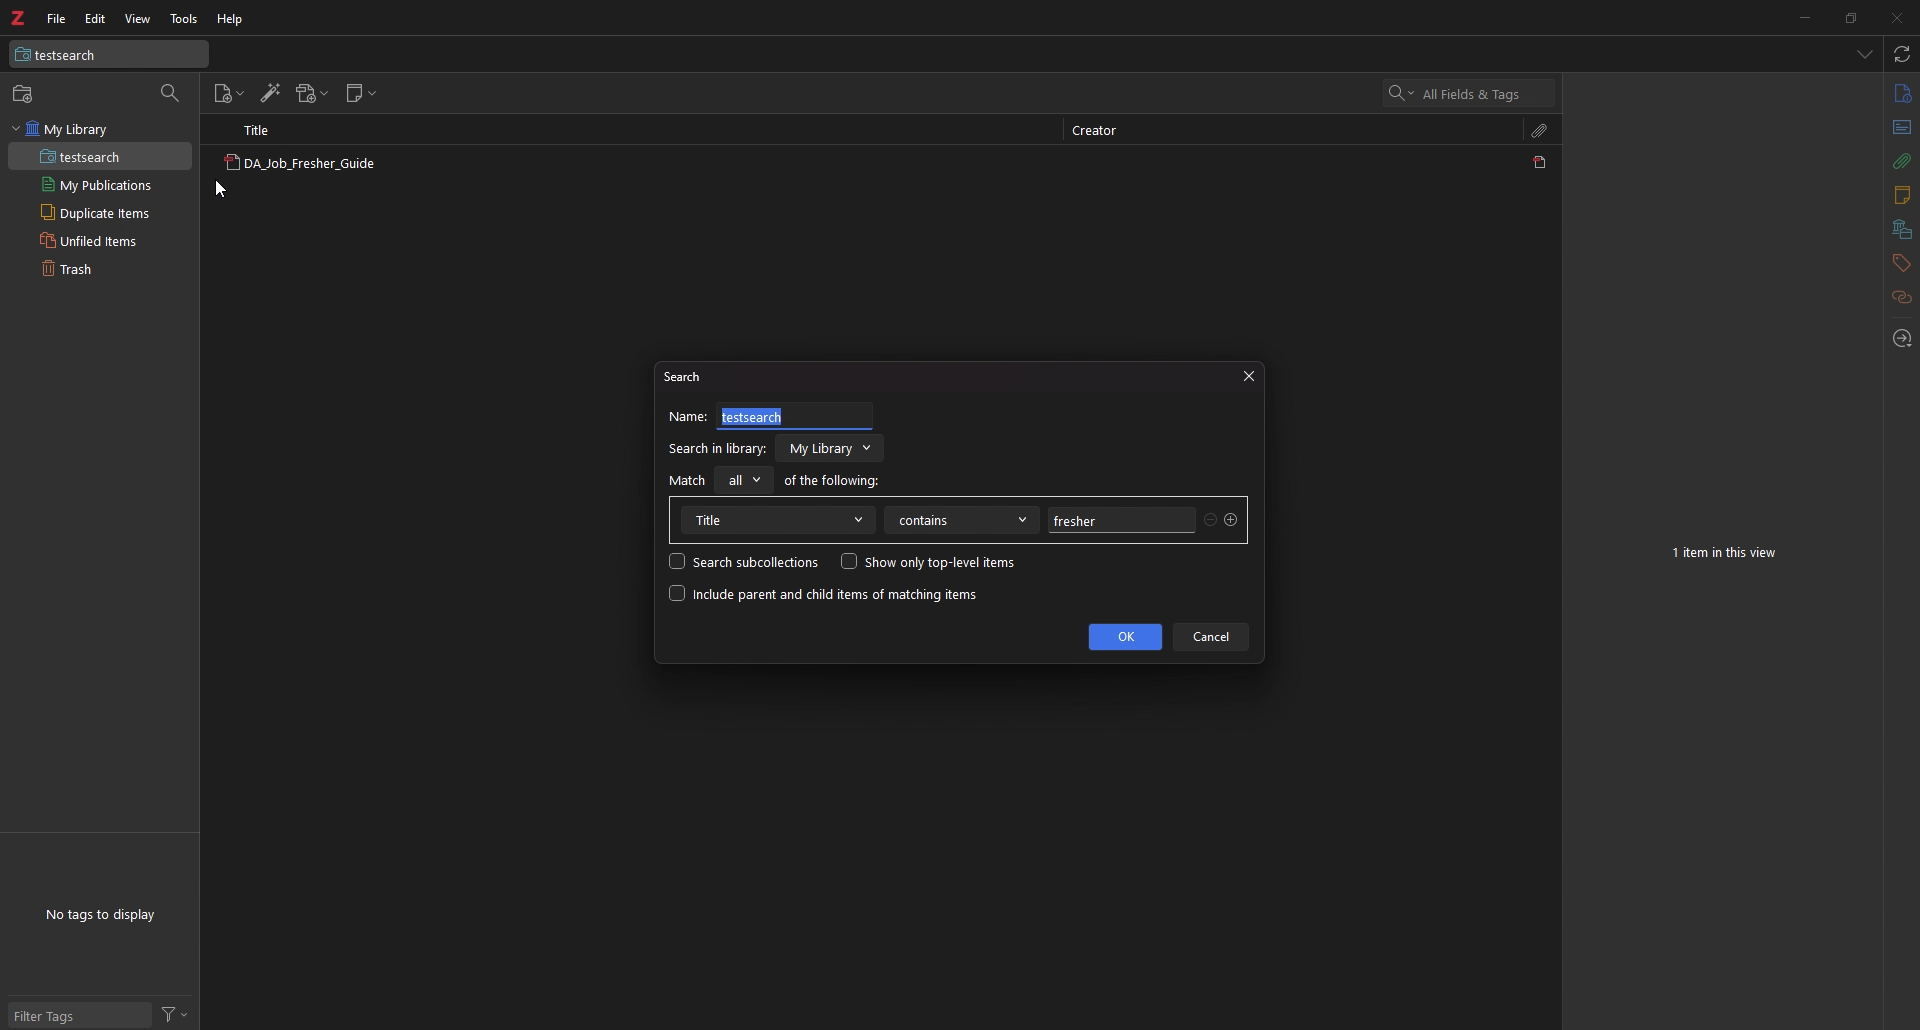 The image size is (1920, 1030). I want to click on contains, so click(962, 520).